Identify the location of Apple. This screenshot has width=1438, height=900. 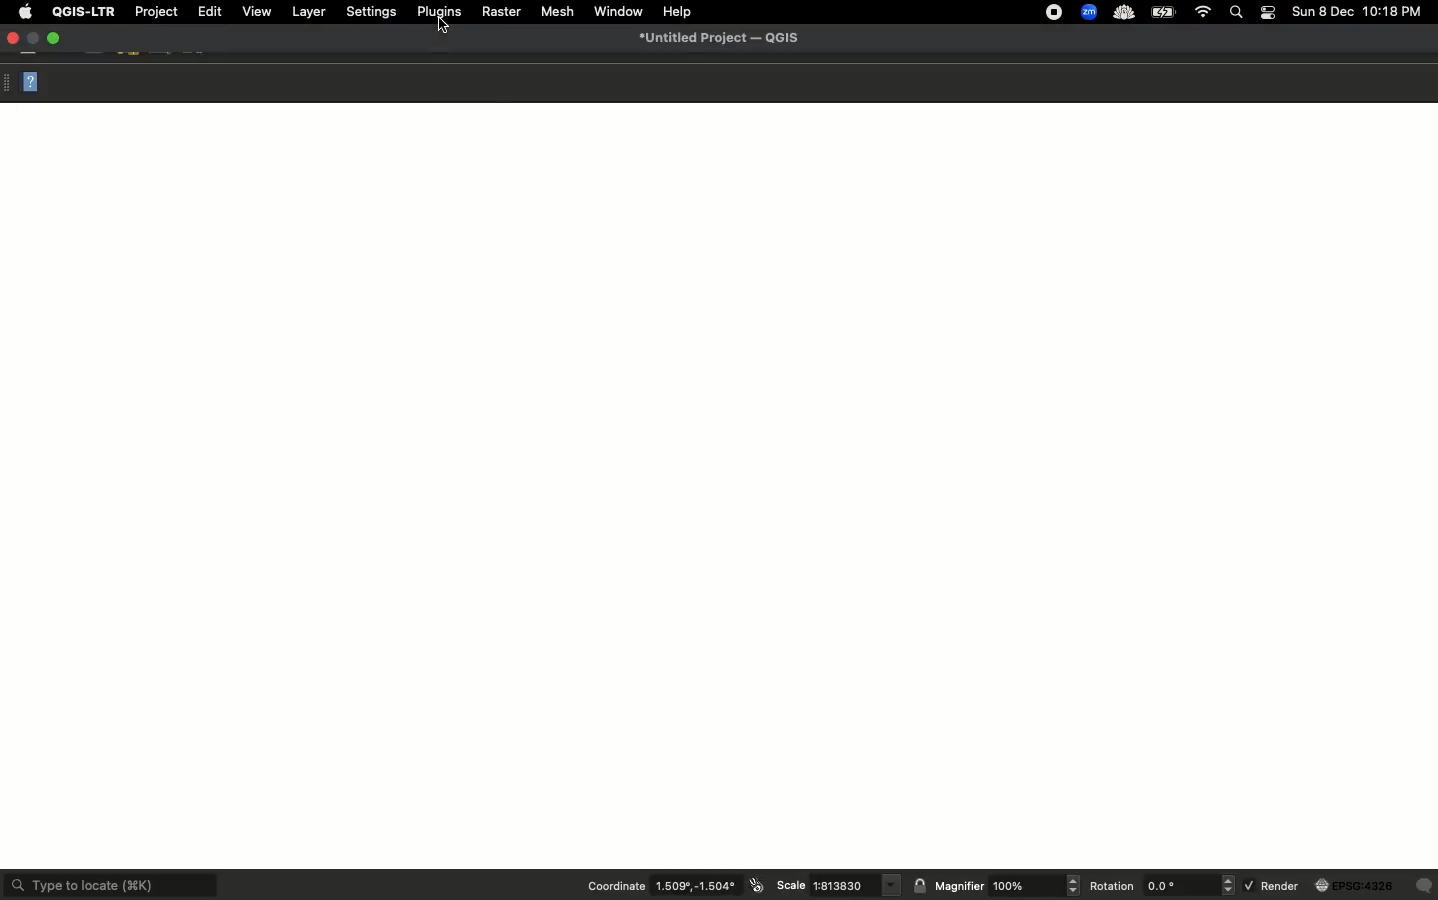
(25, 10).